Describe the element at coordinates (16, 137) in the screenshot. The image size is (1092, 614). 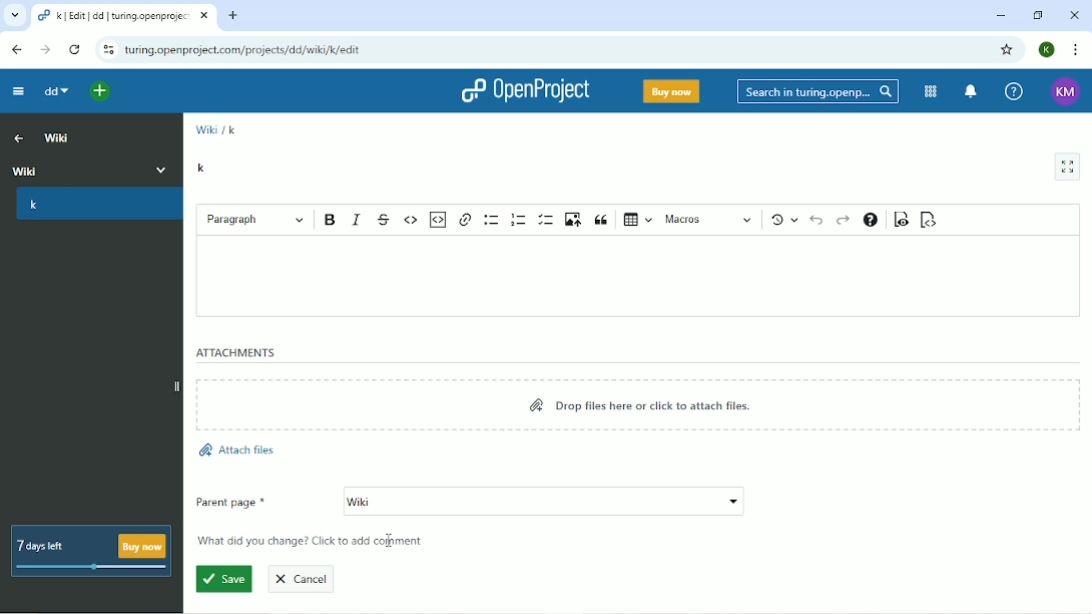
I see `Up` at that location.